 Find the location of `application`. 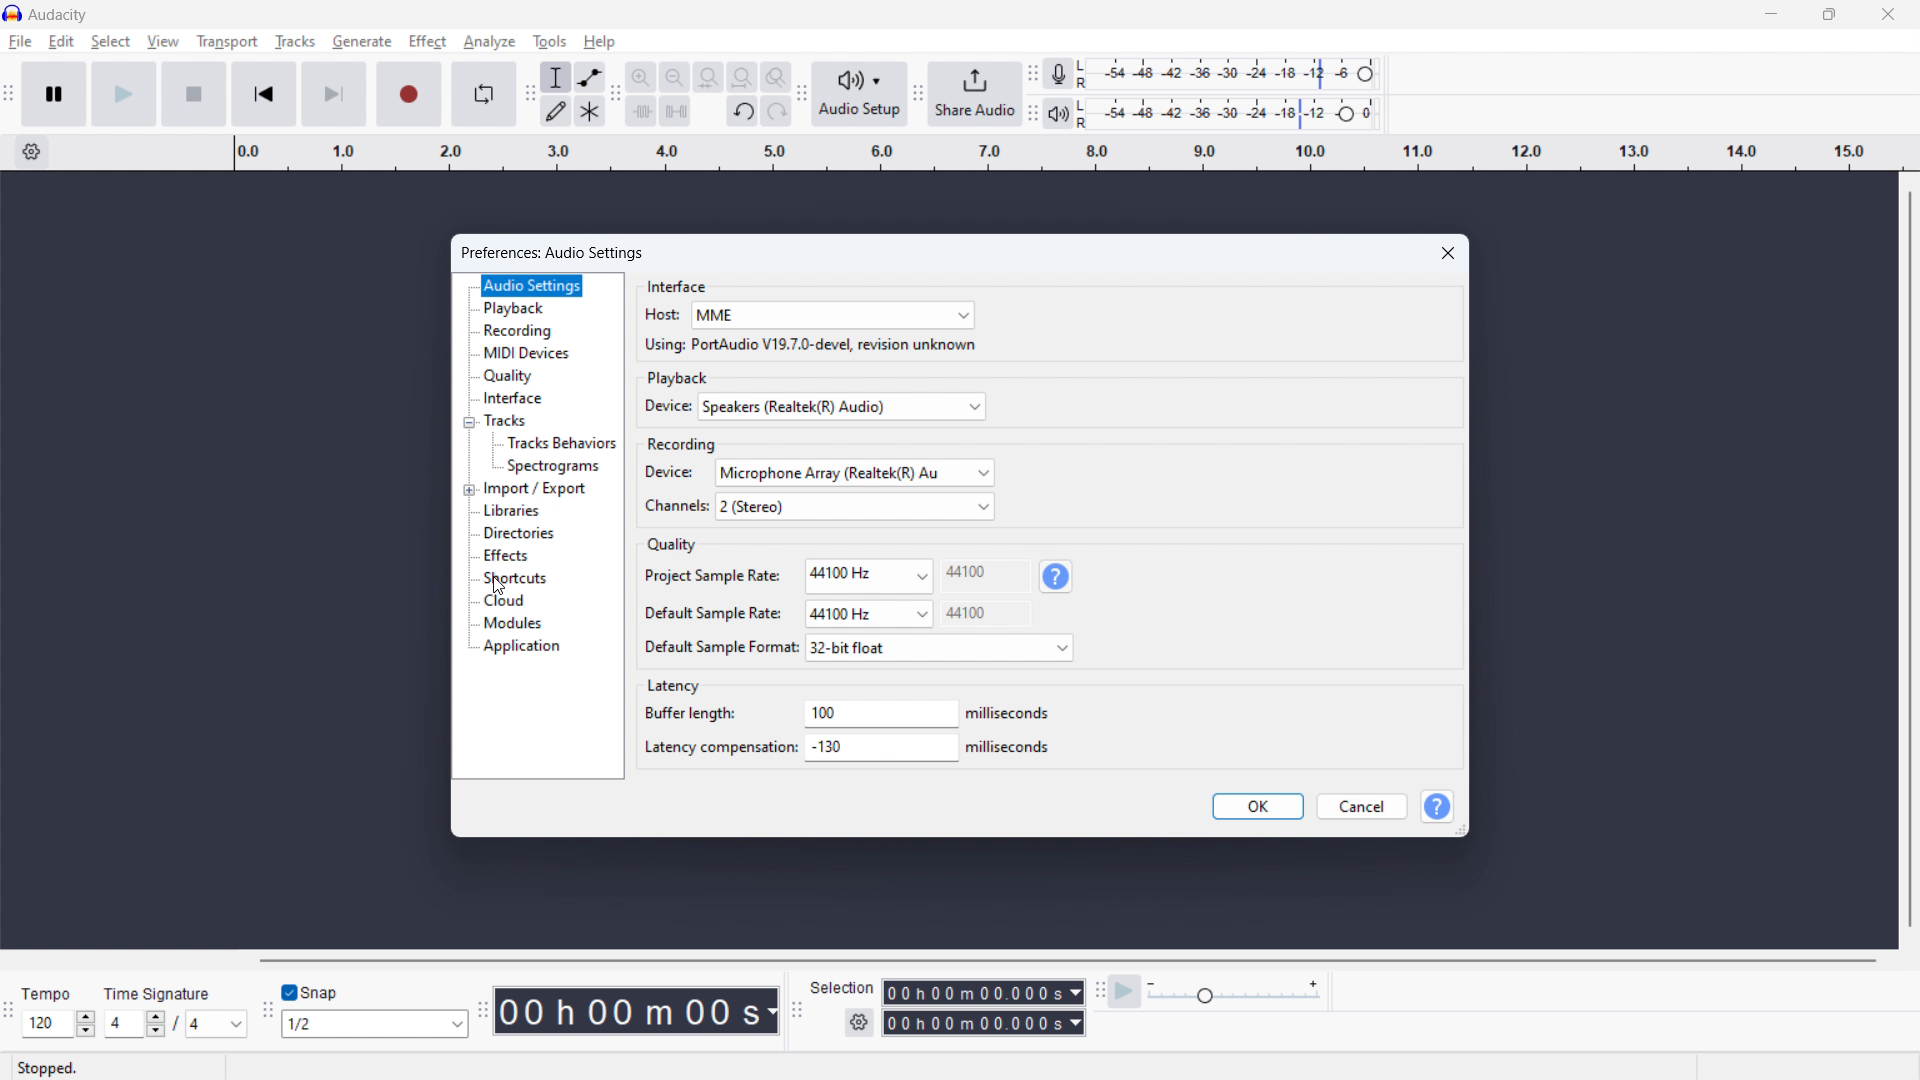

application is located at coordinates (525, 647).